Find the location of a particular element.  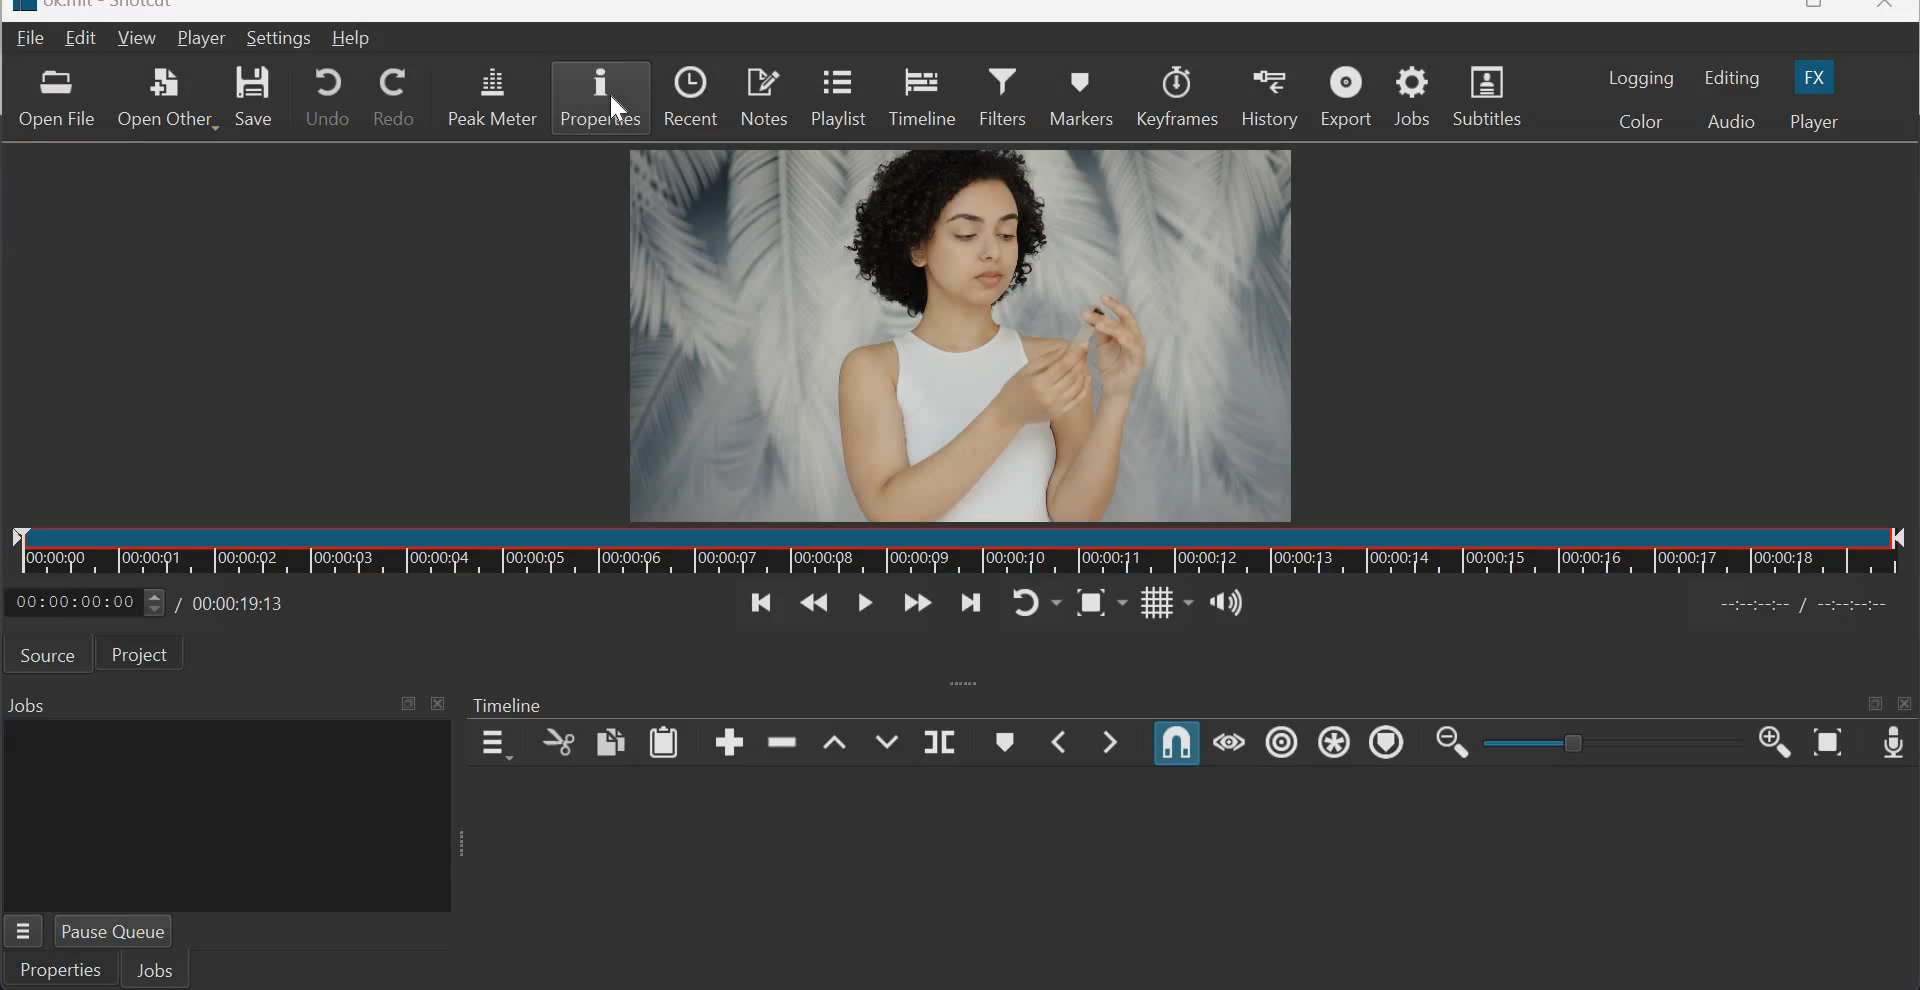

Next Marker is located at coordinates (1114, 740).